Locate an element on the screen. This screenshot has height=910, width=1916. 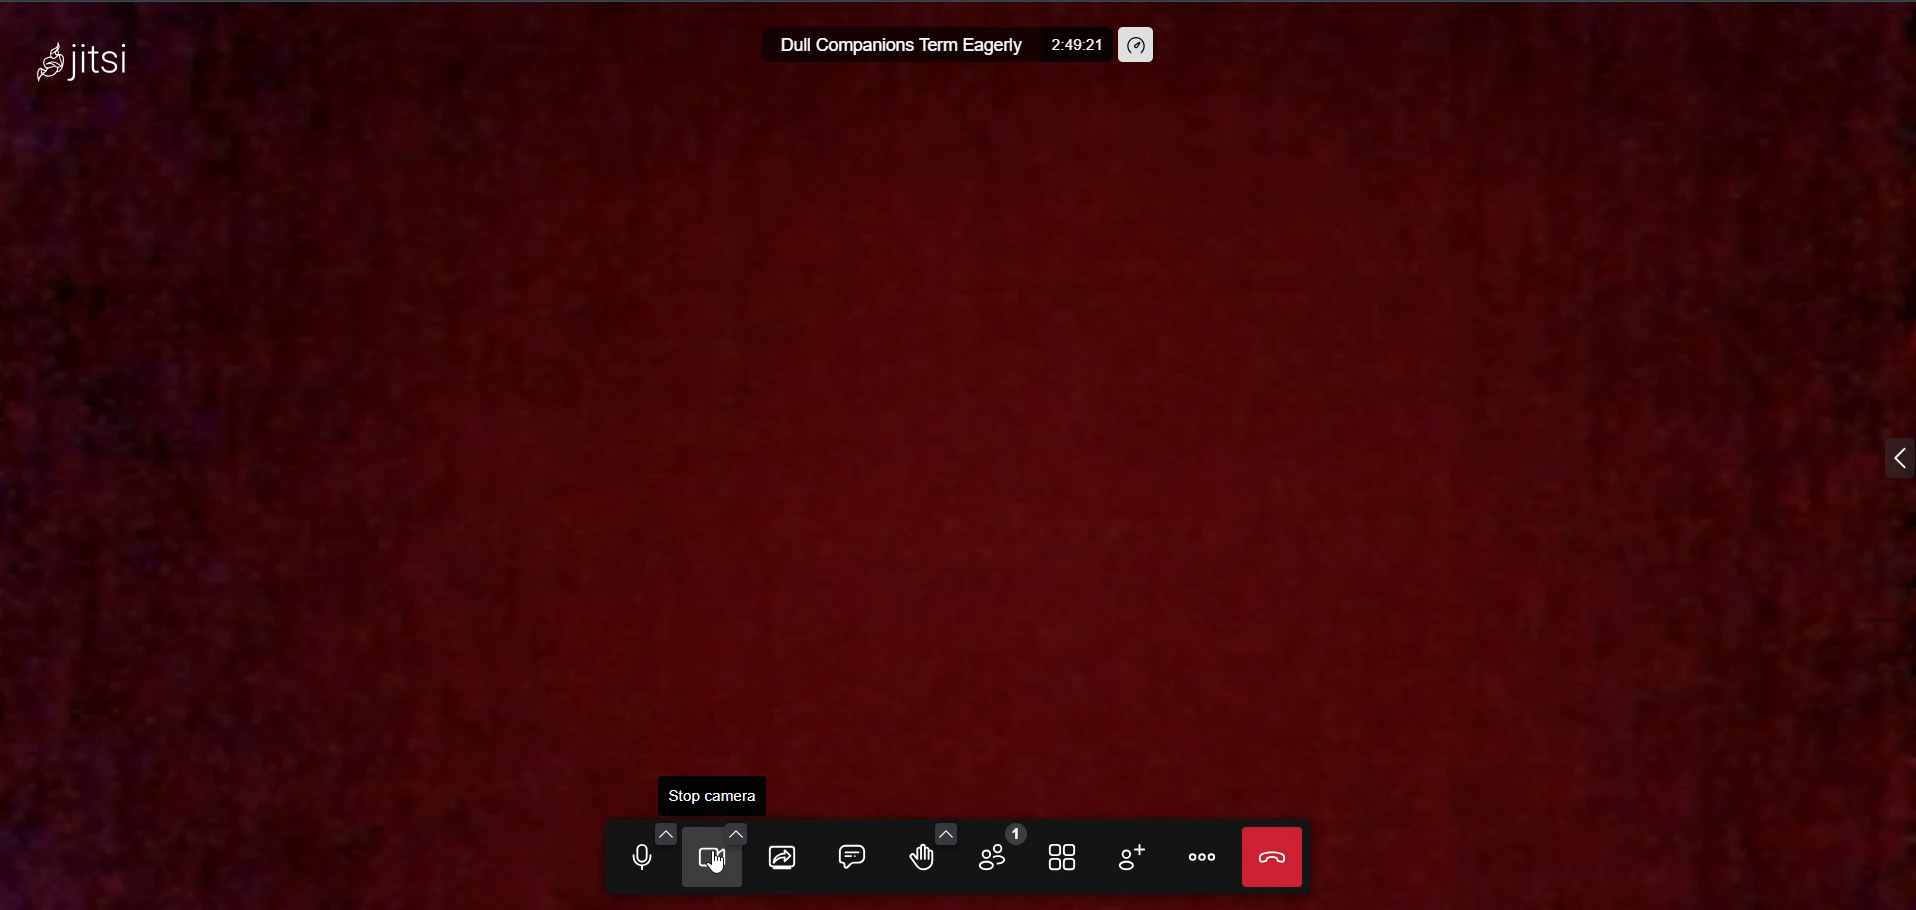
leave the meeting is located at coordinates (1270, 855).